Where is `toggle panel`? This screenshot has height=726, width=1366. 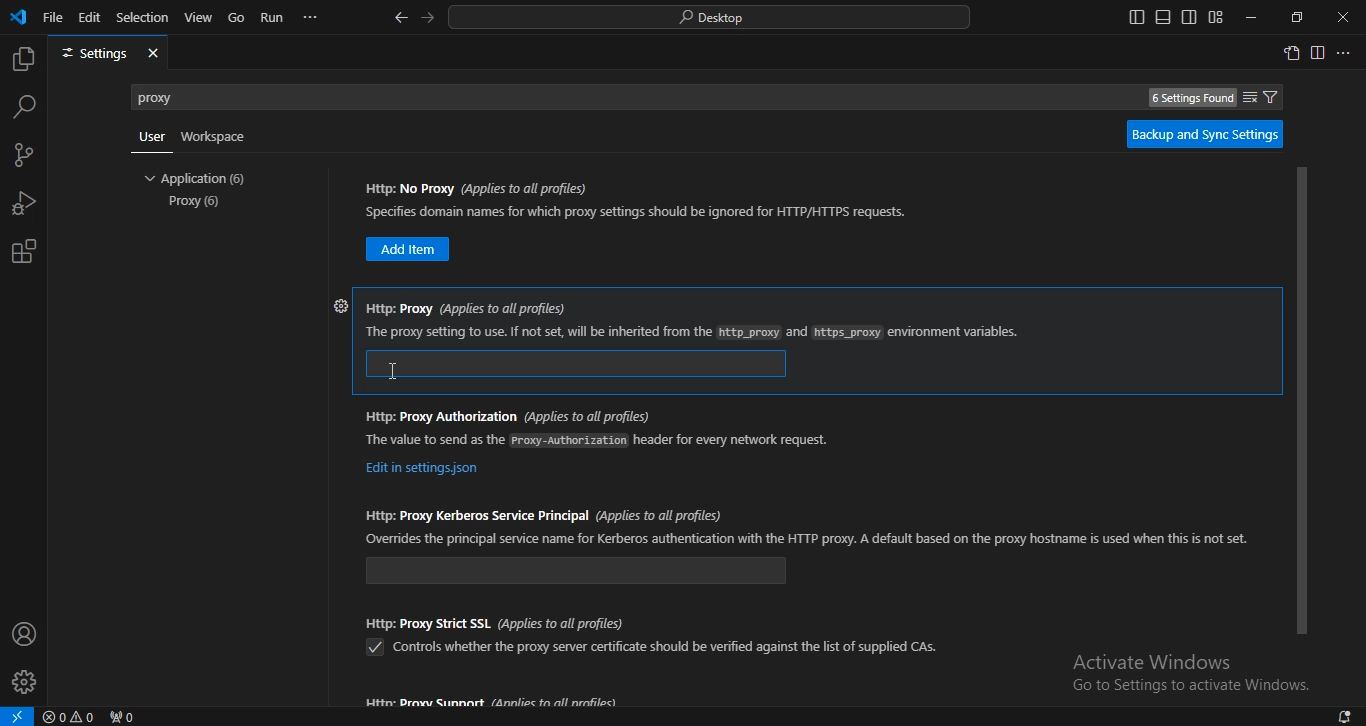
toggle panel is located at coordinates (1161, 16).